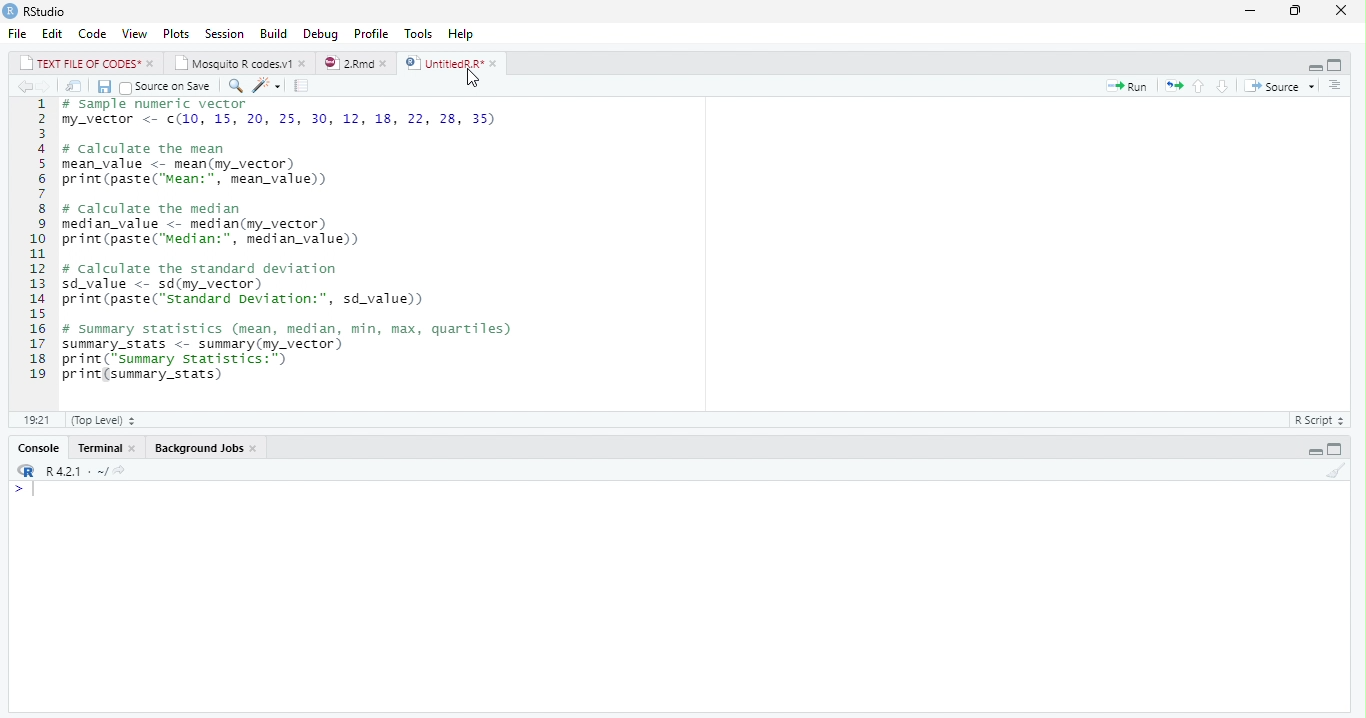  Describe the element at coordinates (24, 472) in the screenshot. I see `icon` at that location.